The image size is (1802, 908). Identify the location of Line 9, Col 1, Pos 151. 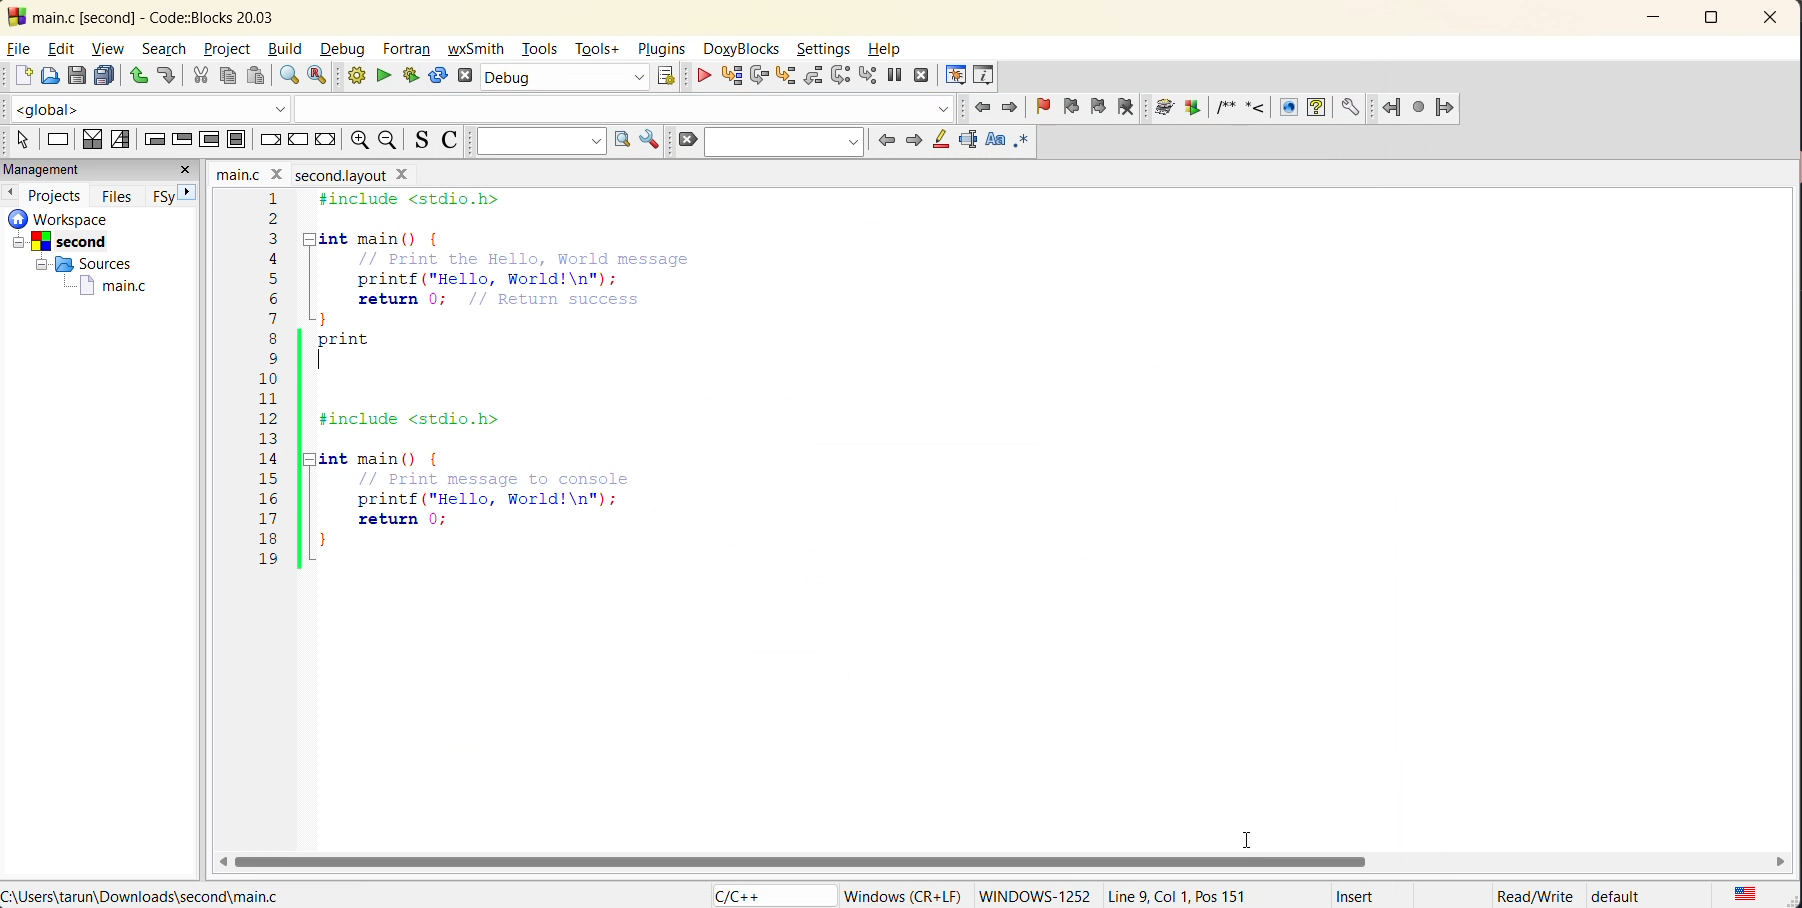
(1195, 891).